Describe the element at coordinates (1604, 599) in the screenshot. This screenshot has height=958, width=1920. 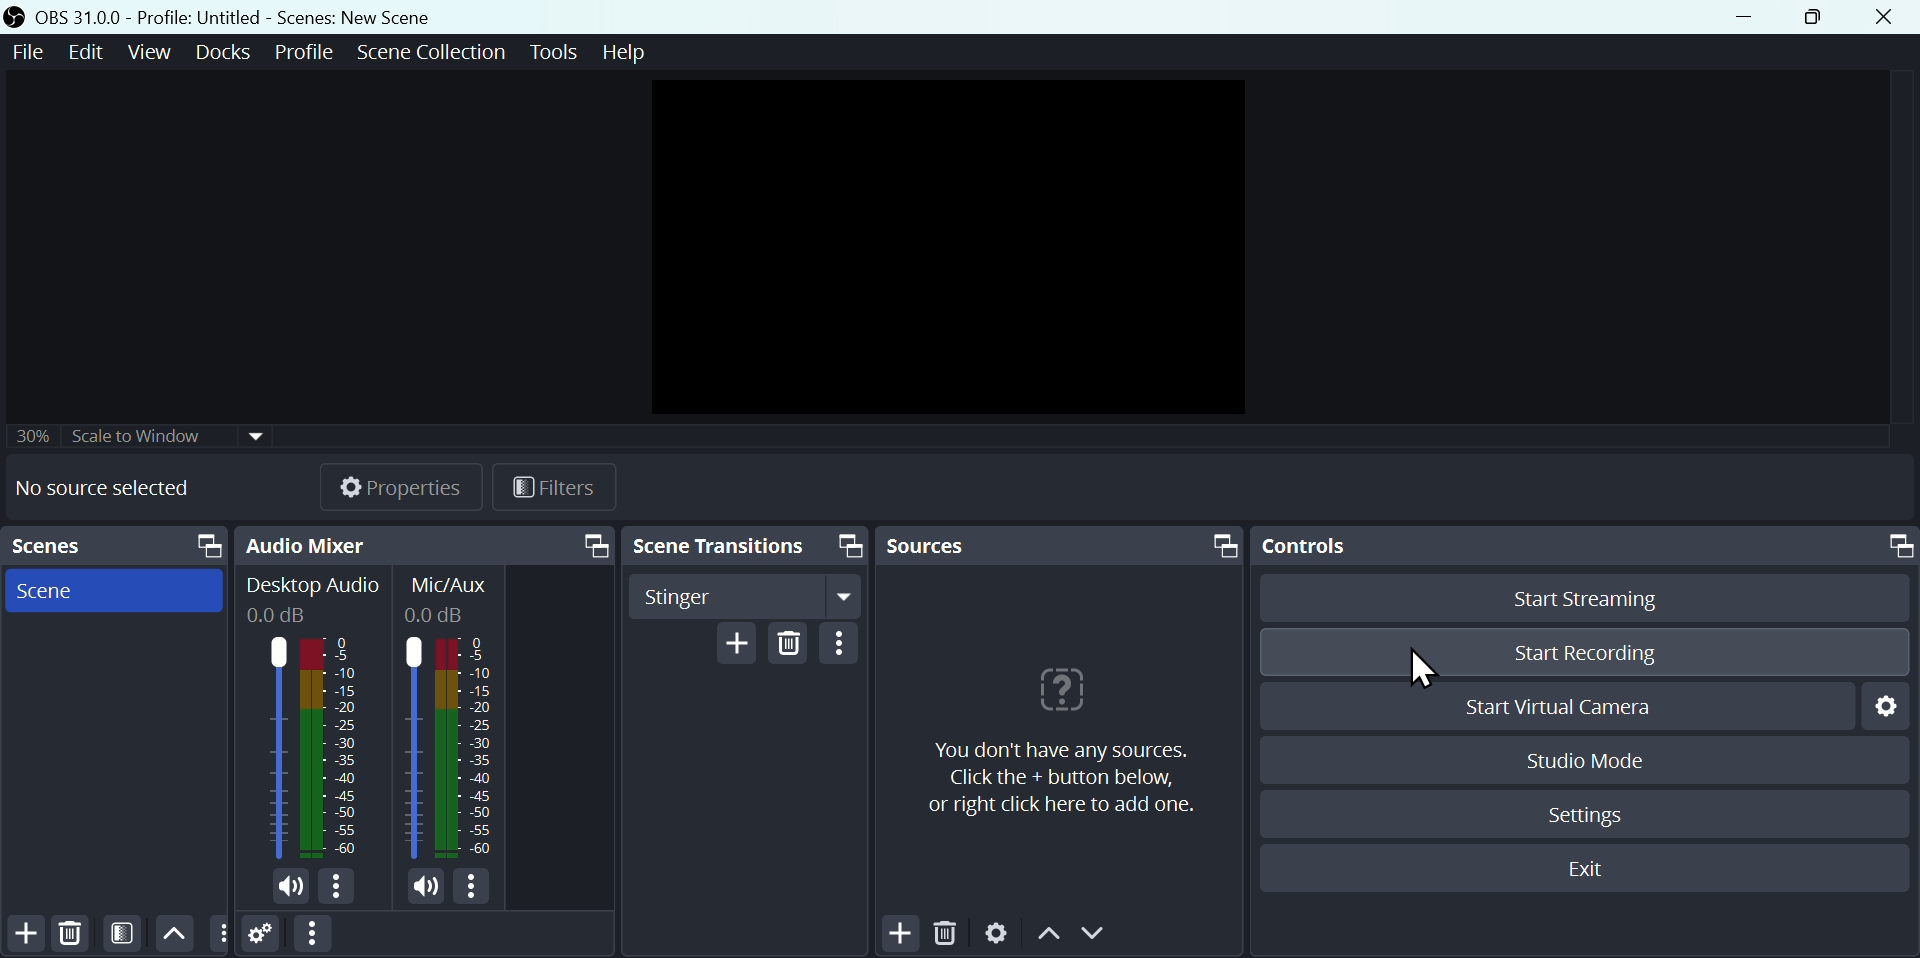
I see `Start streaming ` at that location.